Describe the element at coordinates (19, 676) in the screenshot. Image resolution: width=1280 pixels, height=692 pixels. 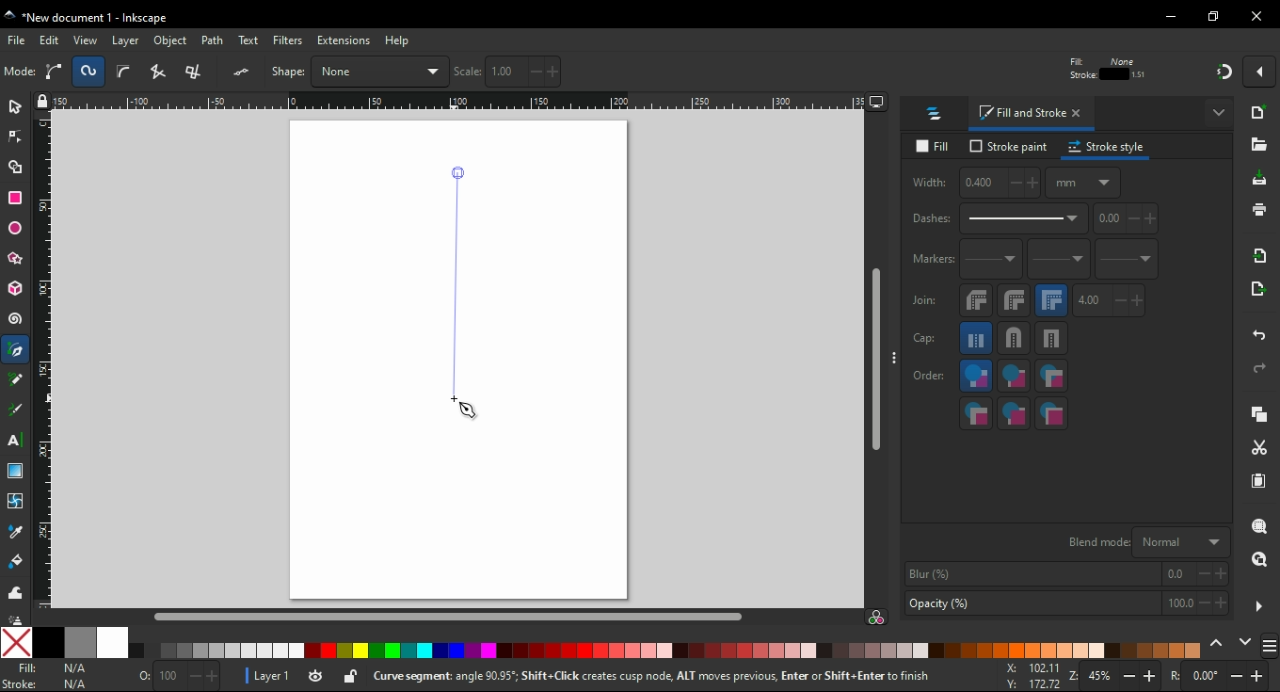
I see `Fill Stroke` at that location.